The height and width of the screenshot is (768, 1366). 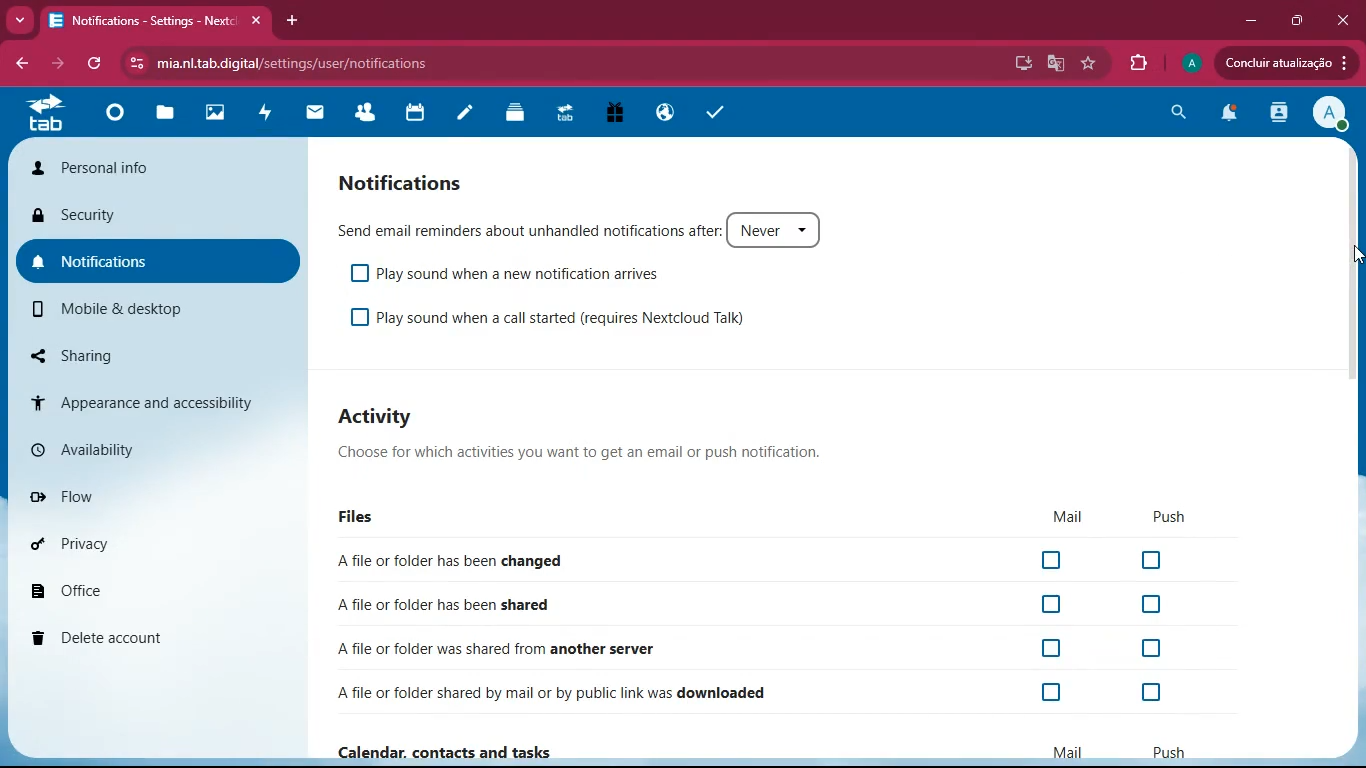 What do you see at coordinates (1281, 114) in the screenshot?
I see `activity` at bounding box center [1281, 114].